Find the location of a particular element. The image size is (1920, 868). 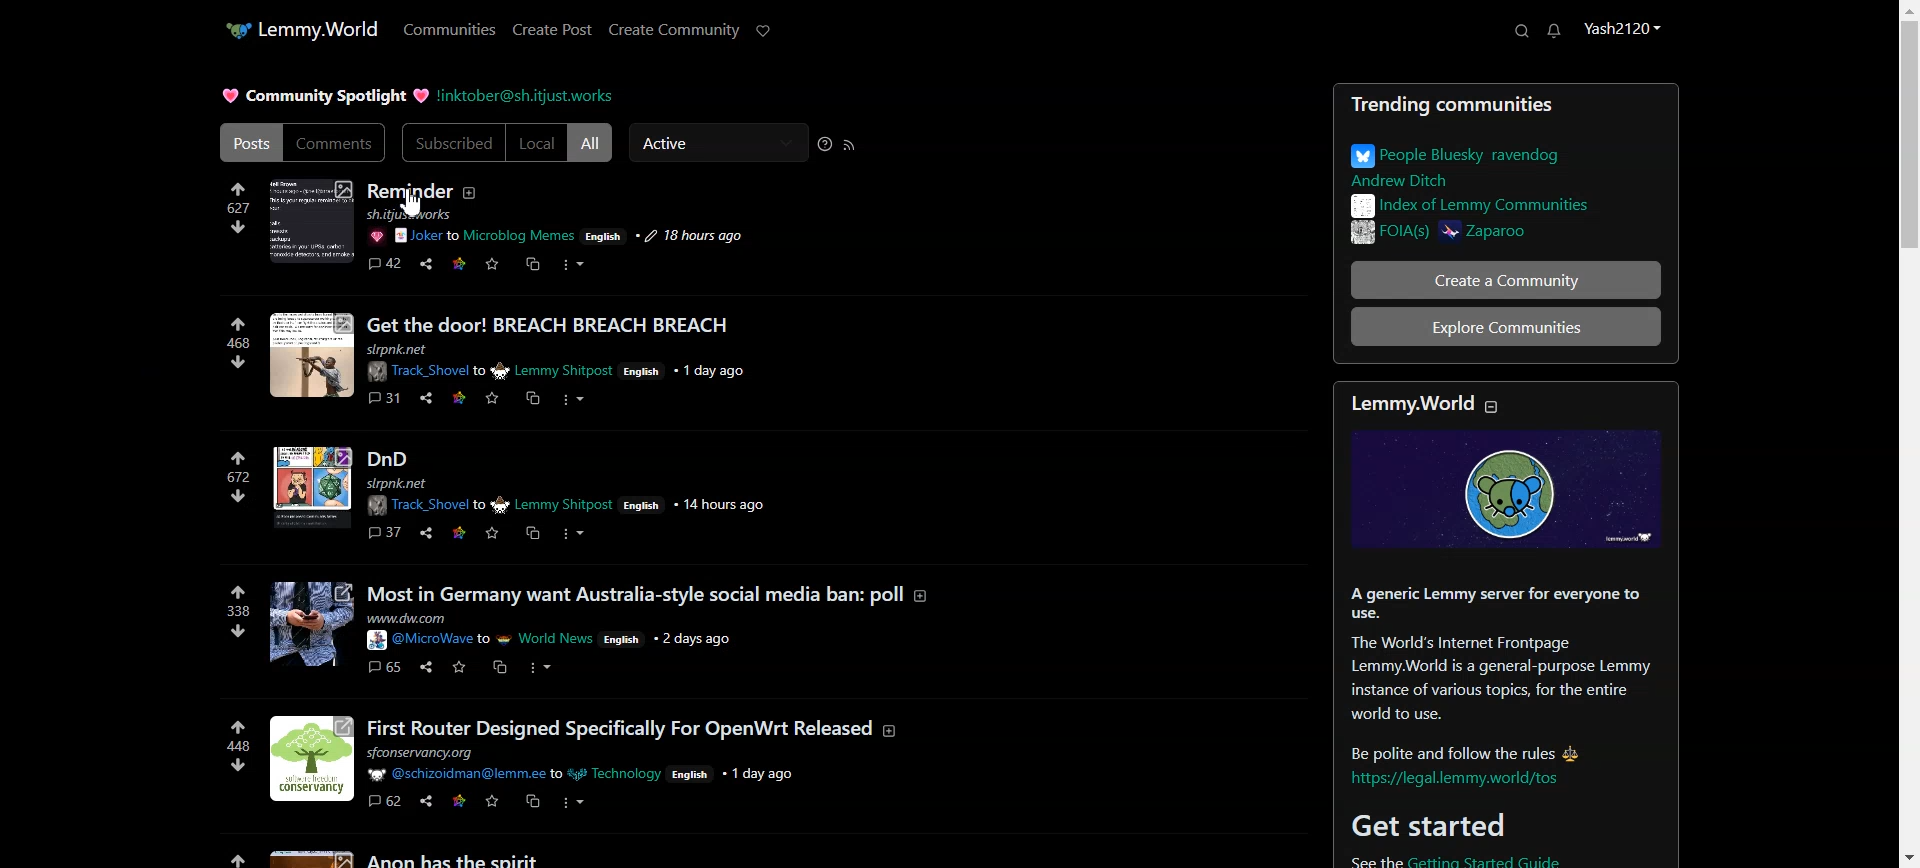

All is located at coordinates (591, 143).